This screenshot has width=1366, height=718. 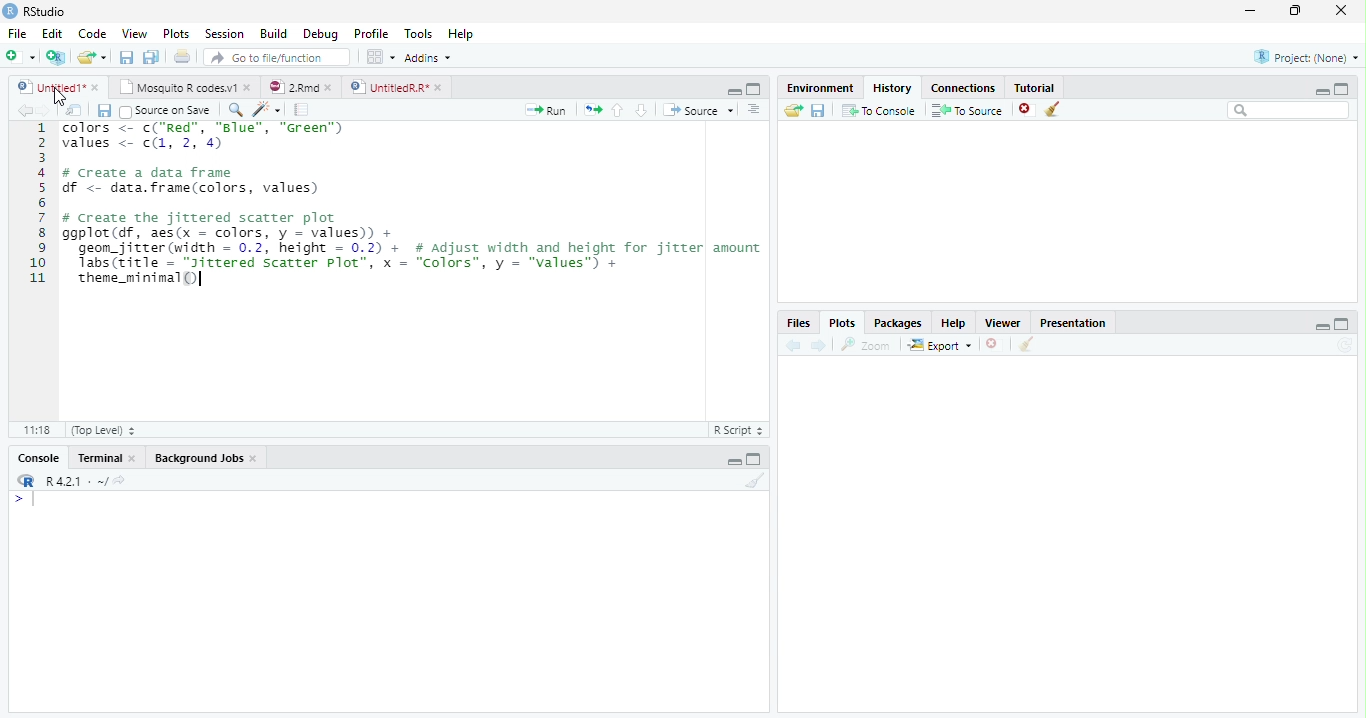 What do you see at coordinates (438, 88) in the screenshot?
I see `close` at bounding box center [438, 88].